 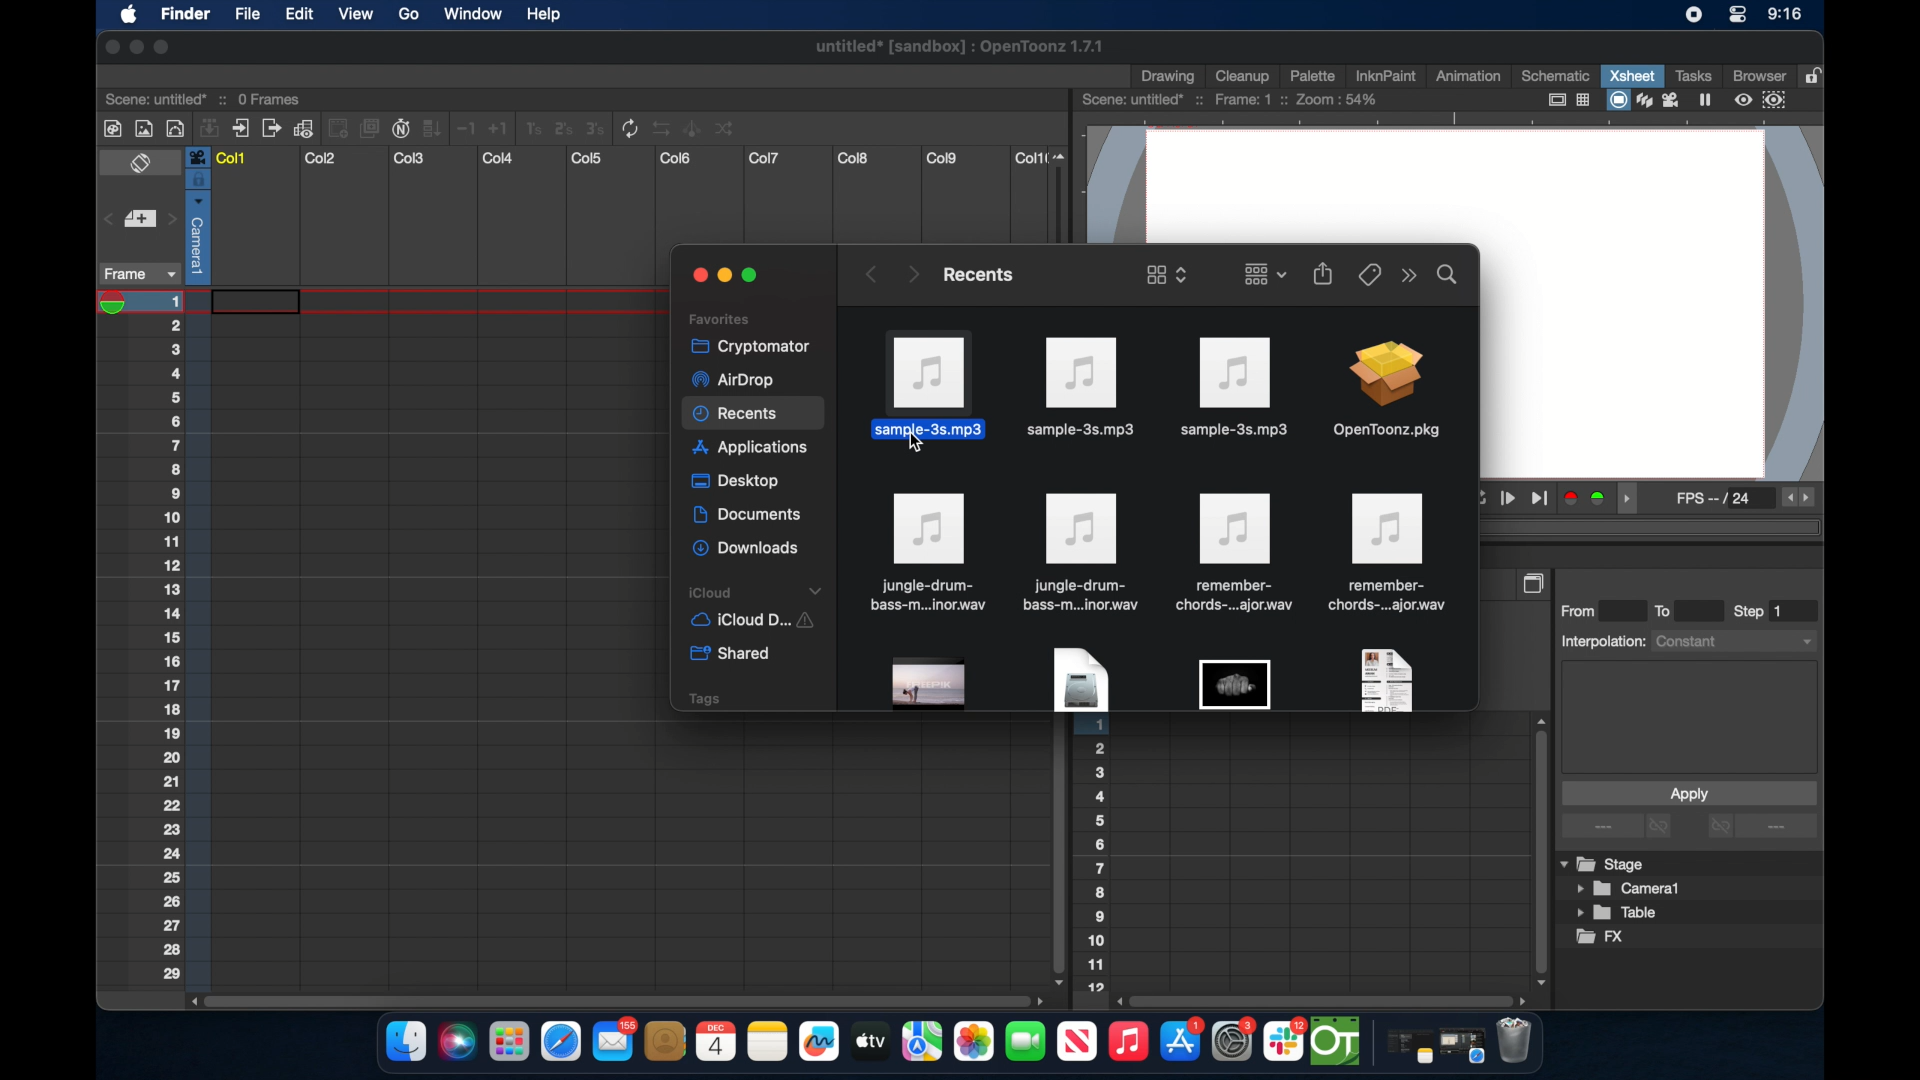 What do you see at coordinates (629, 158) in the screenshot?
I see `columns` at bounding box center [629, 158].